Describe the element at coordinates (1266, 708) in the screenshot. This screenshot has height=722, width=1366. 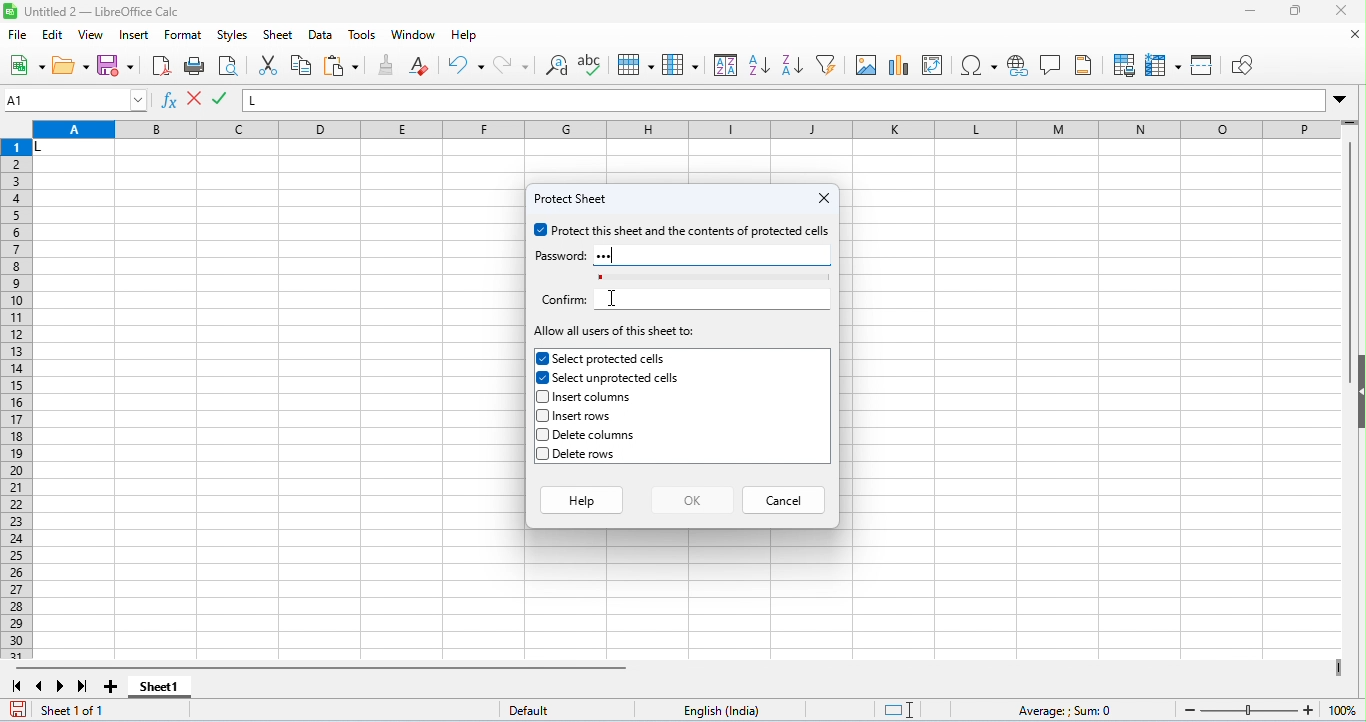
I see `zoom` at that location.